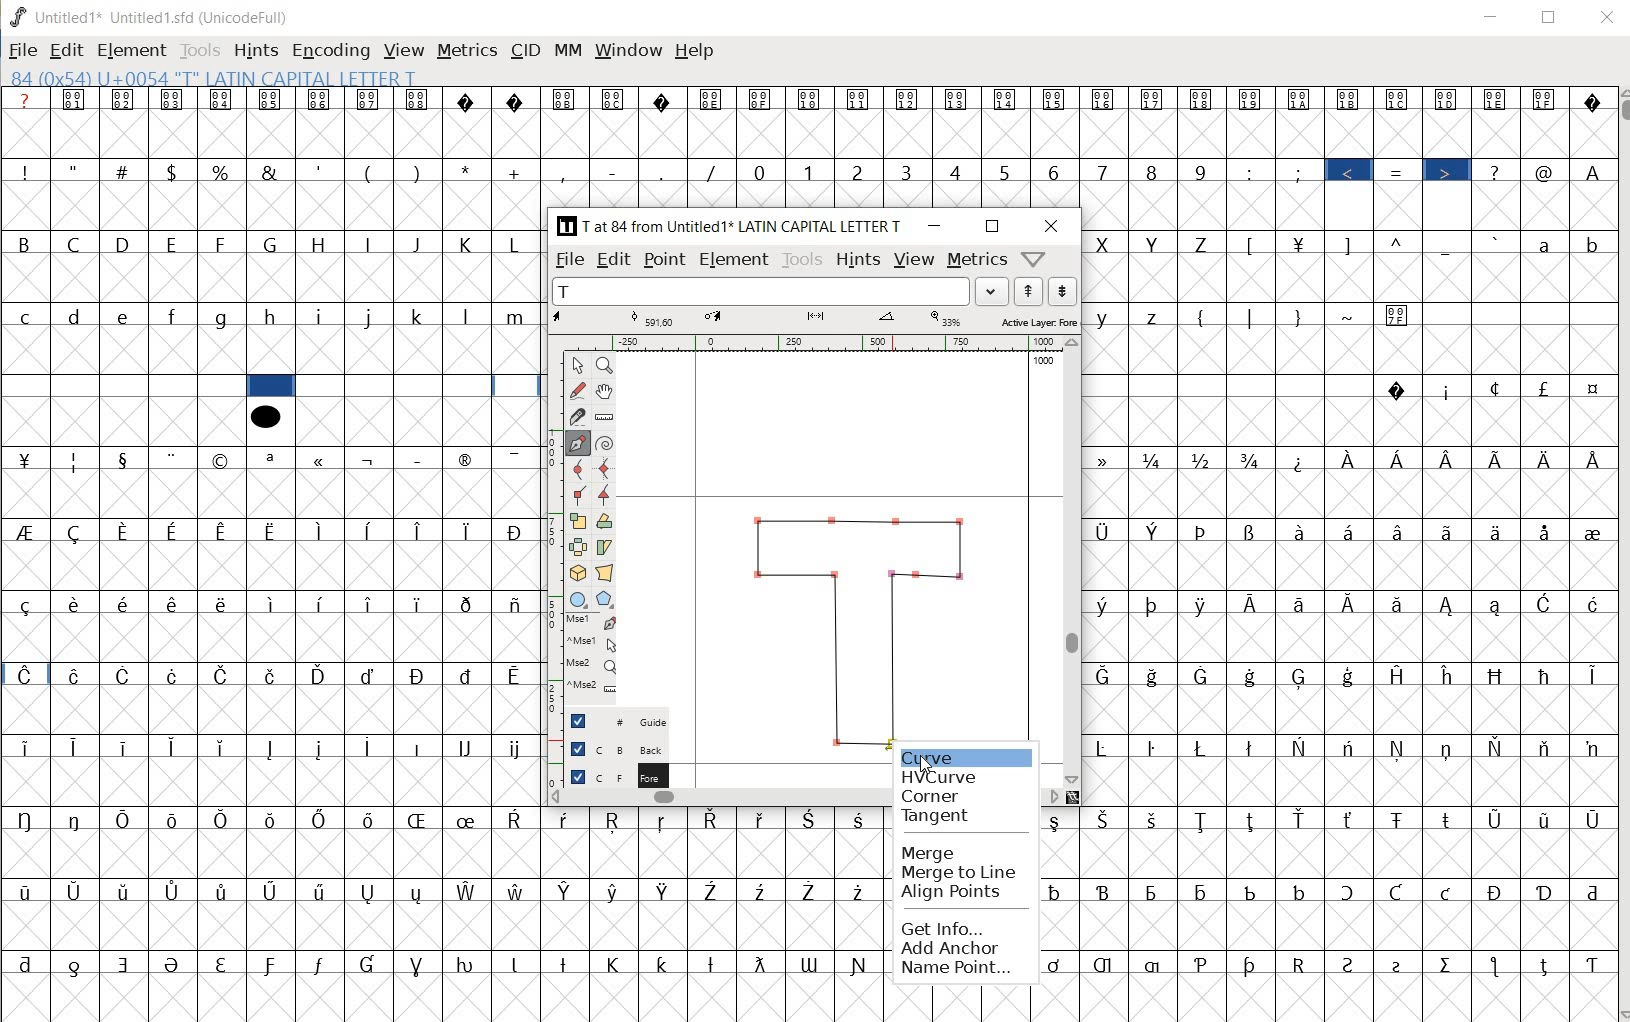  What do you see at coordinates (1252, 245) in the screenshot?
I see `[` at bounding box center [1252, 245].